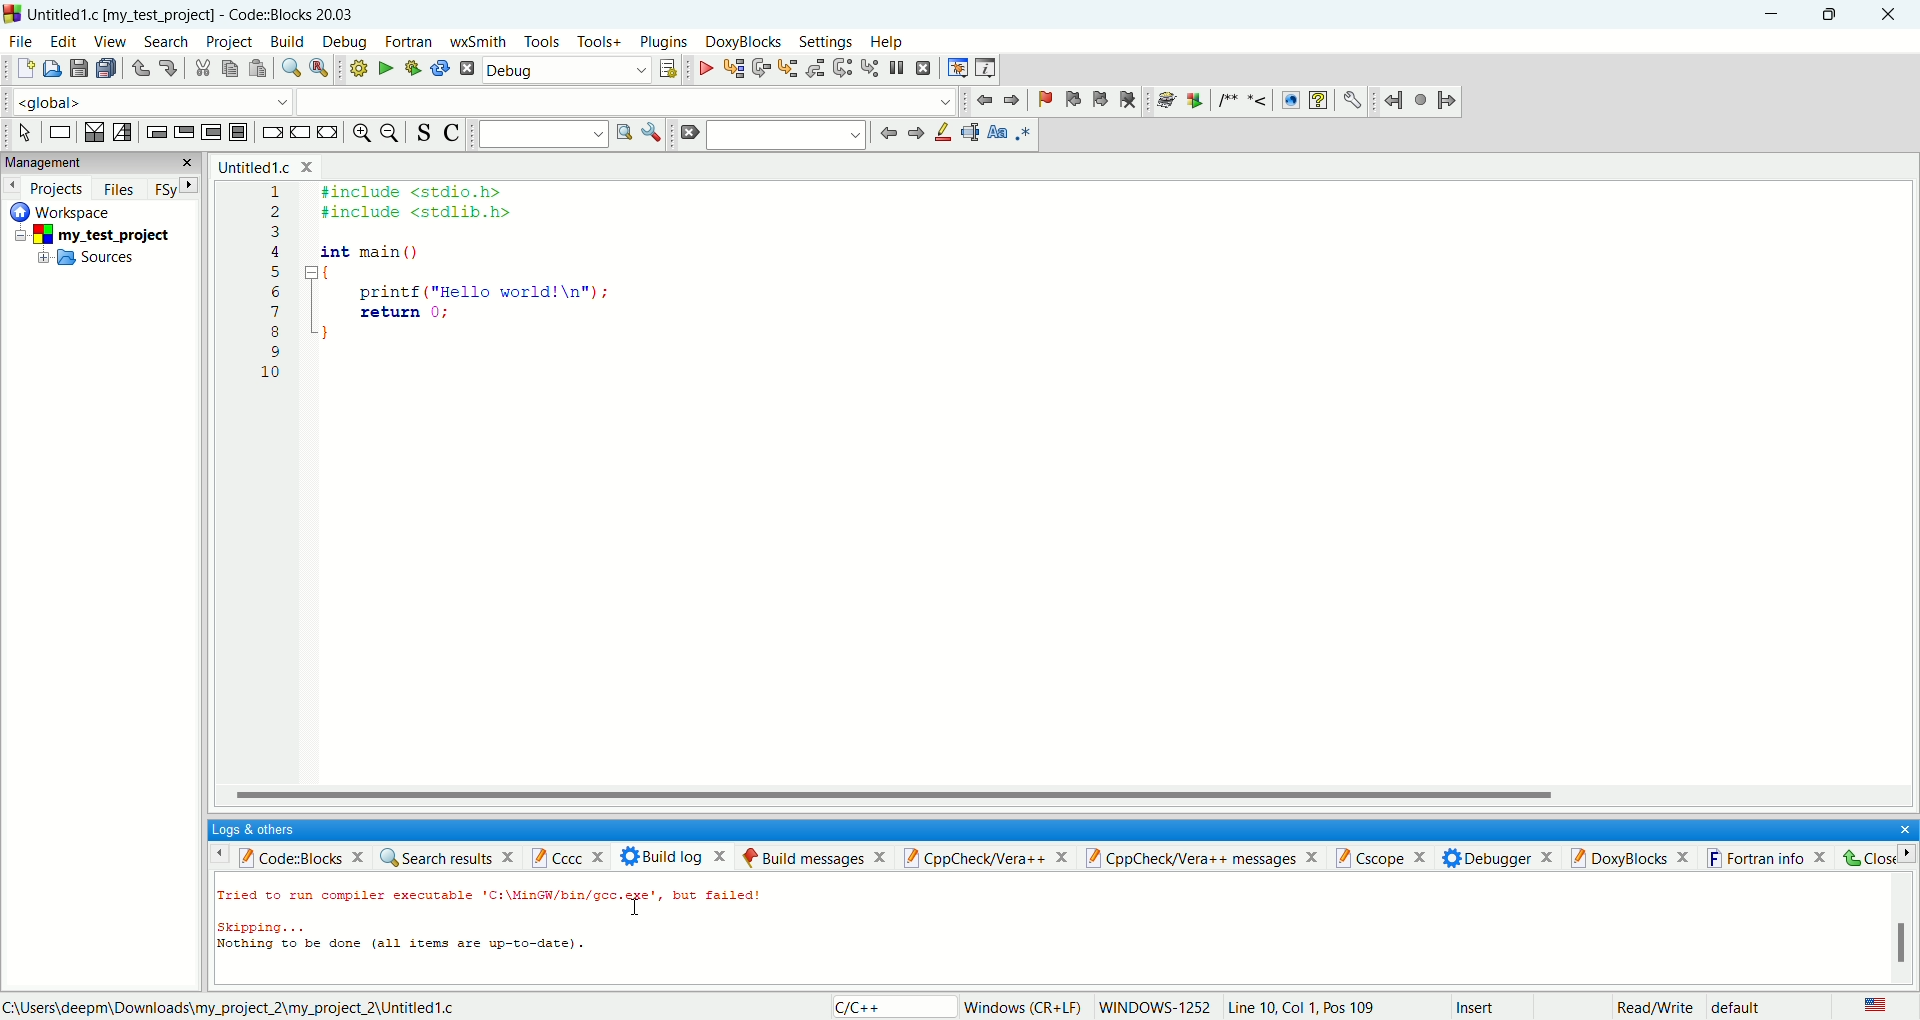  I want to click on find, so click(288, 68).